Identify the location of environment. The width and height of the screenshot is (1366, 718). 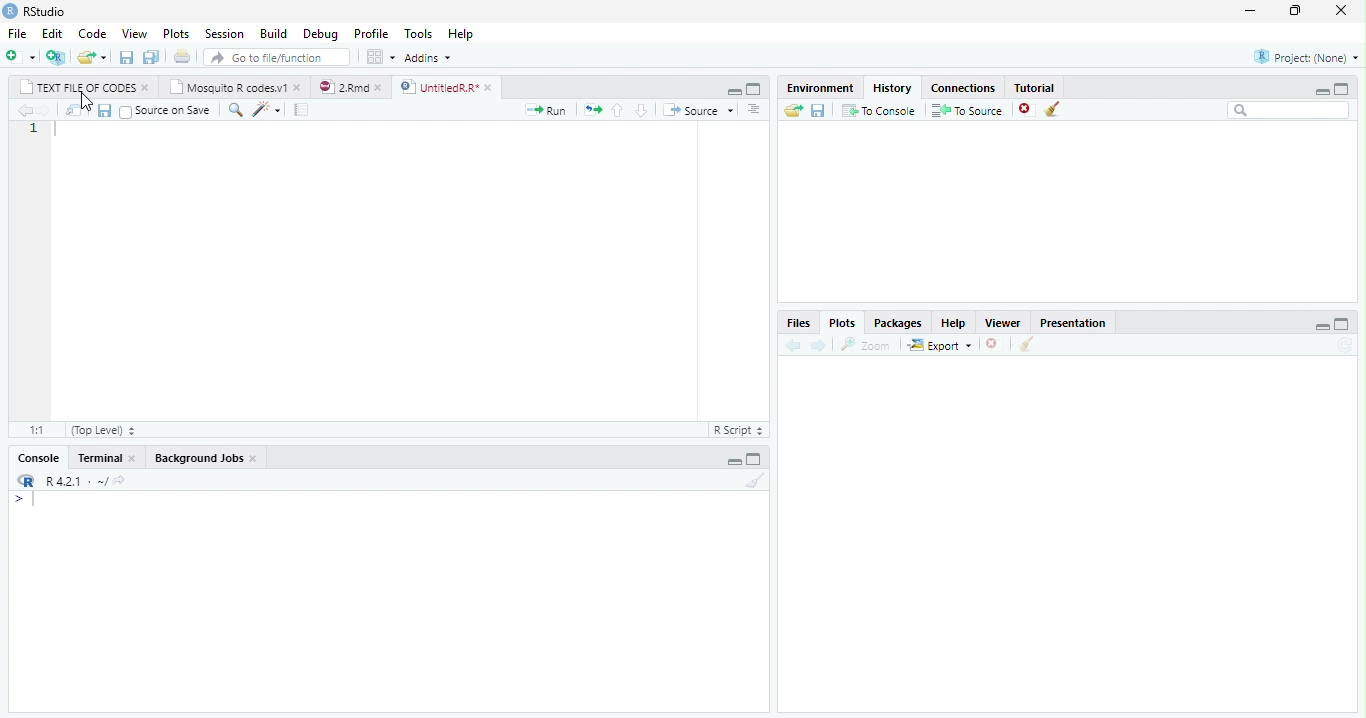
(822, 88).